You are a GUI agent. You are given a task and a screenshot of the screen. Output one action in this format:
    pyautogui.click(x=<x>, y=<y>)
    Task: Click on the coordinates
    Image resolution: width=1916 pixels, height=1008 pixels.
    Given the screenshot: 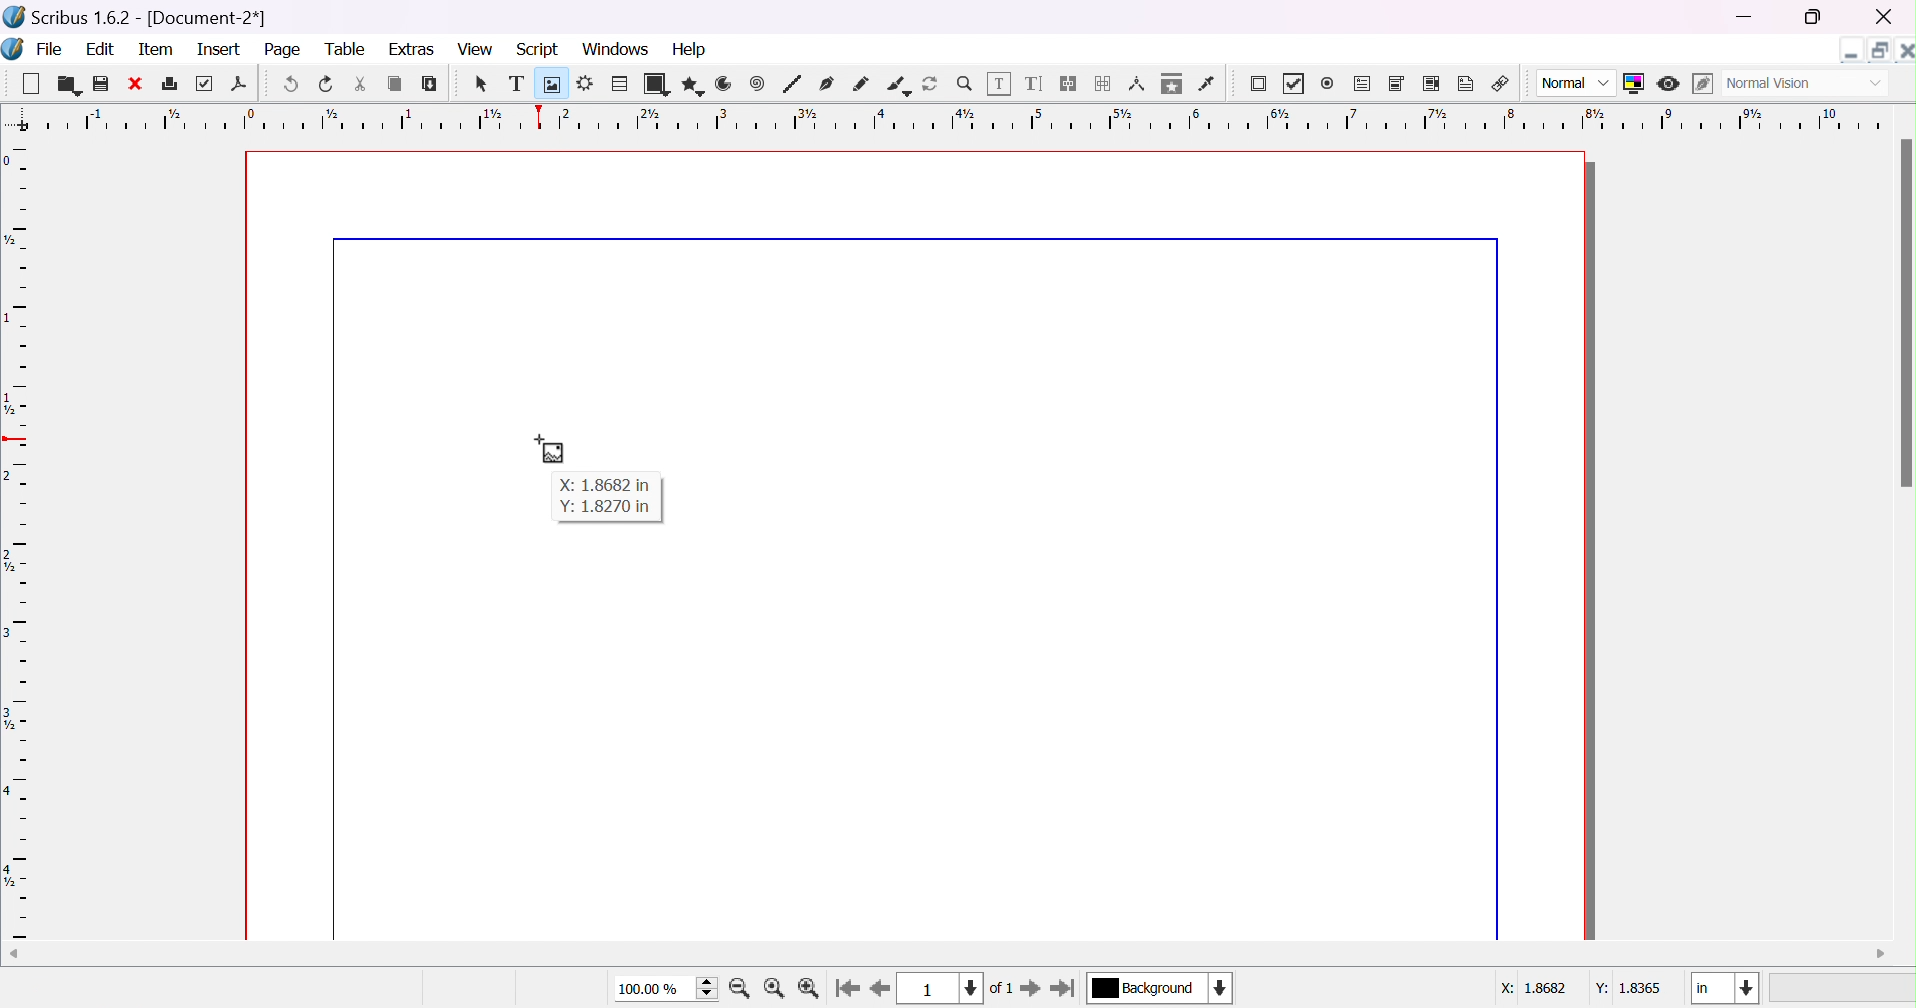 What is the action you would take?
    pyautogui.click(x=1566, y=989)
    